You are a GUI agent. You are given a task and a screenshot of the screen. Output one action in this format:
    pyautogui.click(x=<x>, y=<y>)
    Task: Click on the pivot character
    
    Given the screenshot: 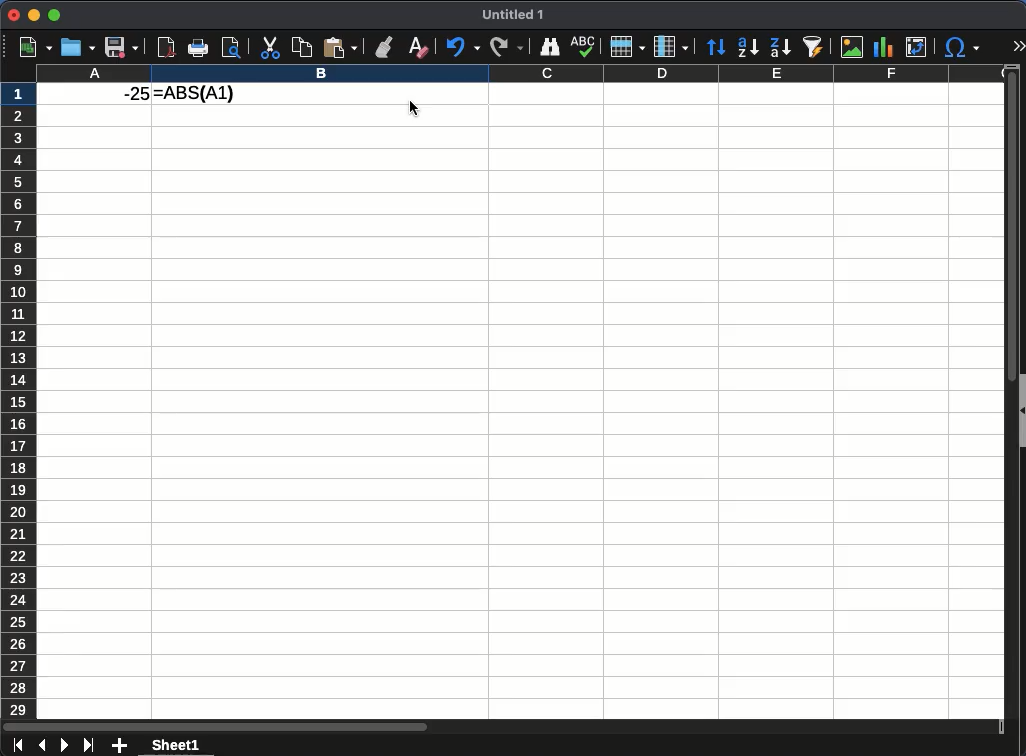 What is the action you would take?
    pyautogui.click(x=918, y=44)
    